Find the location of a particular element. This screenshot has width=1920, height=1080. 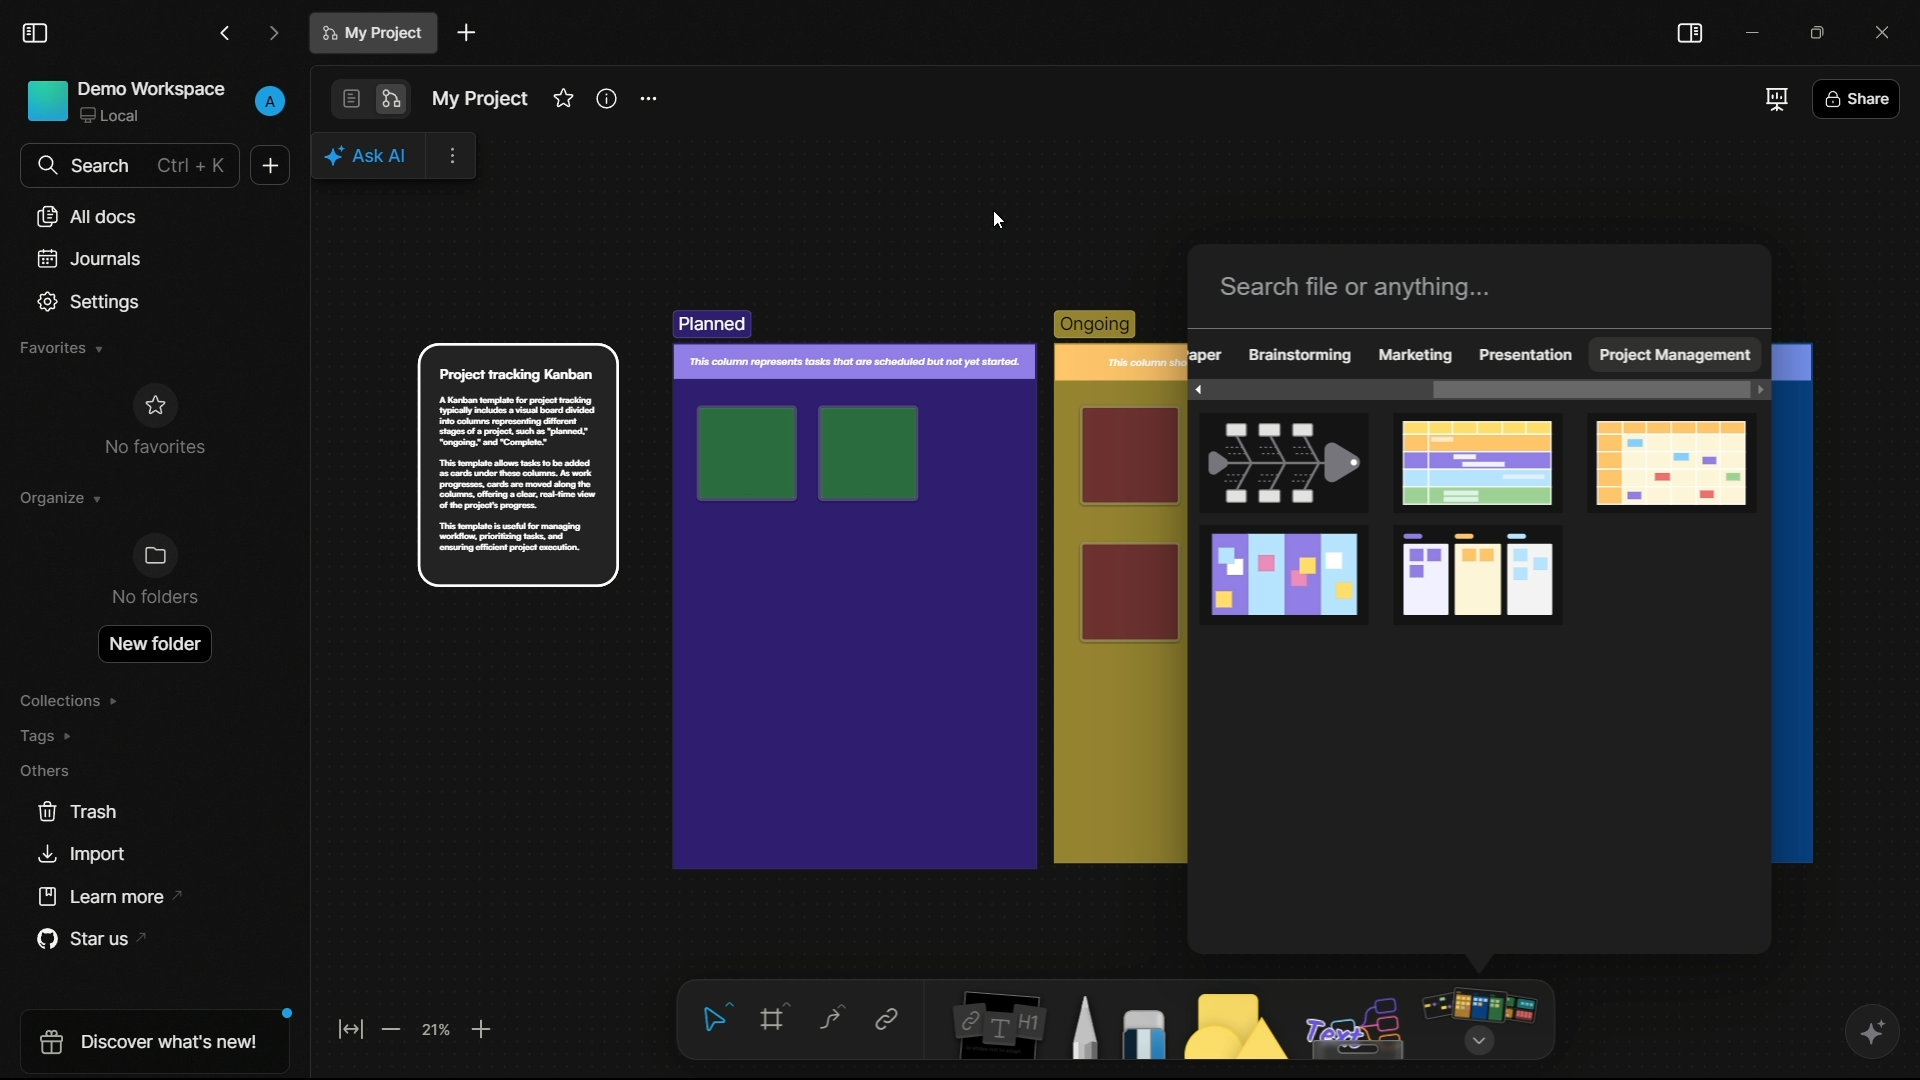

zoom factor is located at coordinates (437, 1028).